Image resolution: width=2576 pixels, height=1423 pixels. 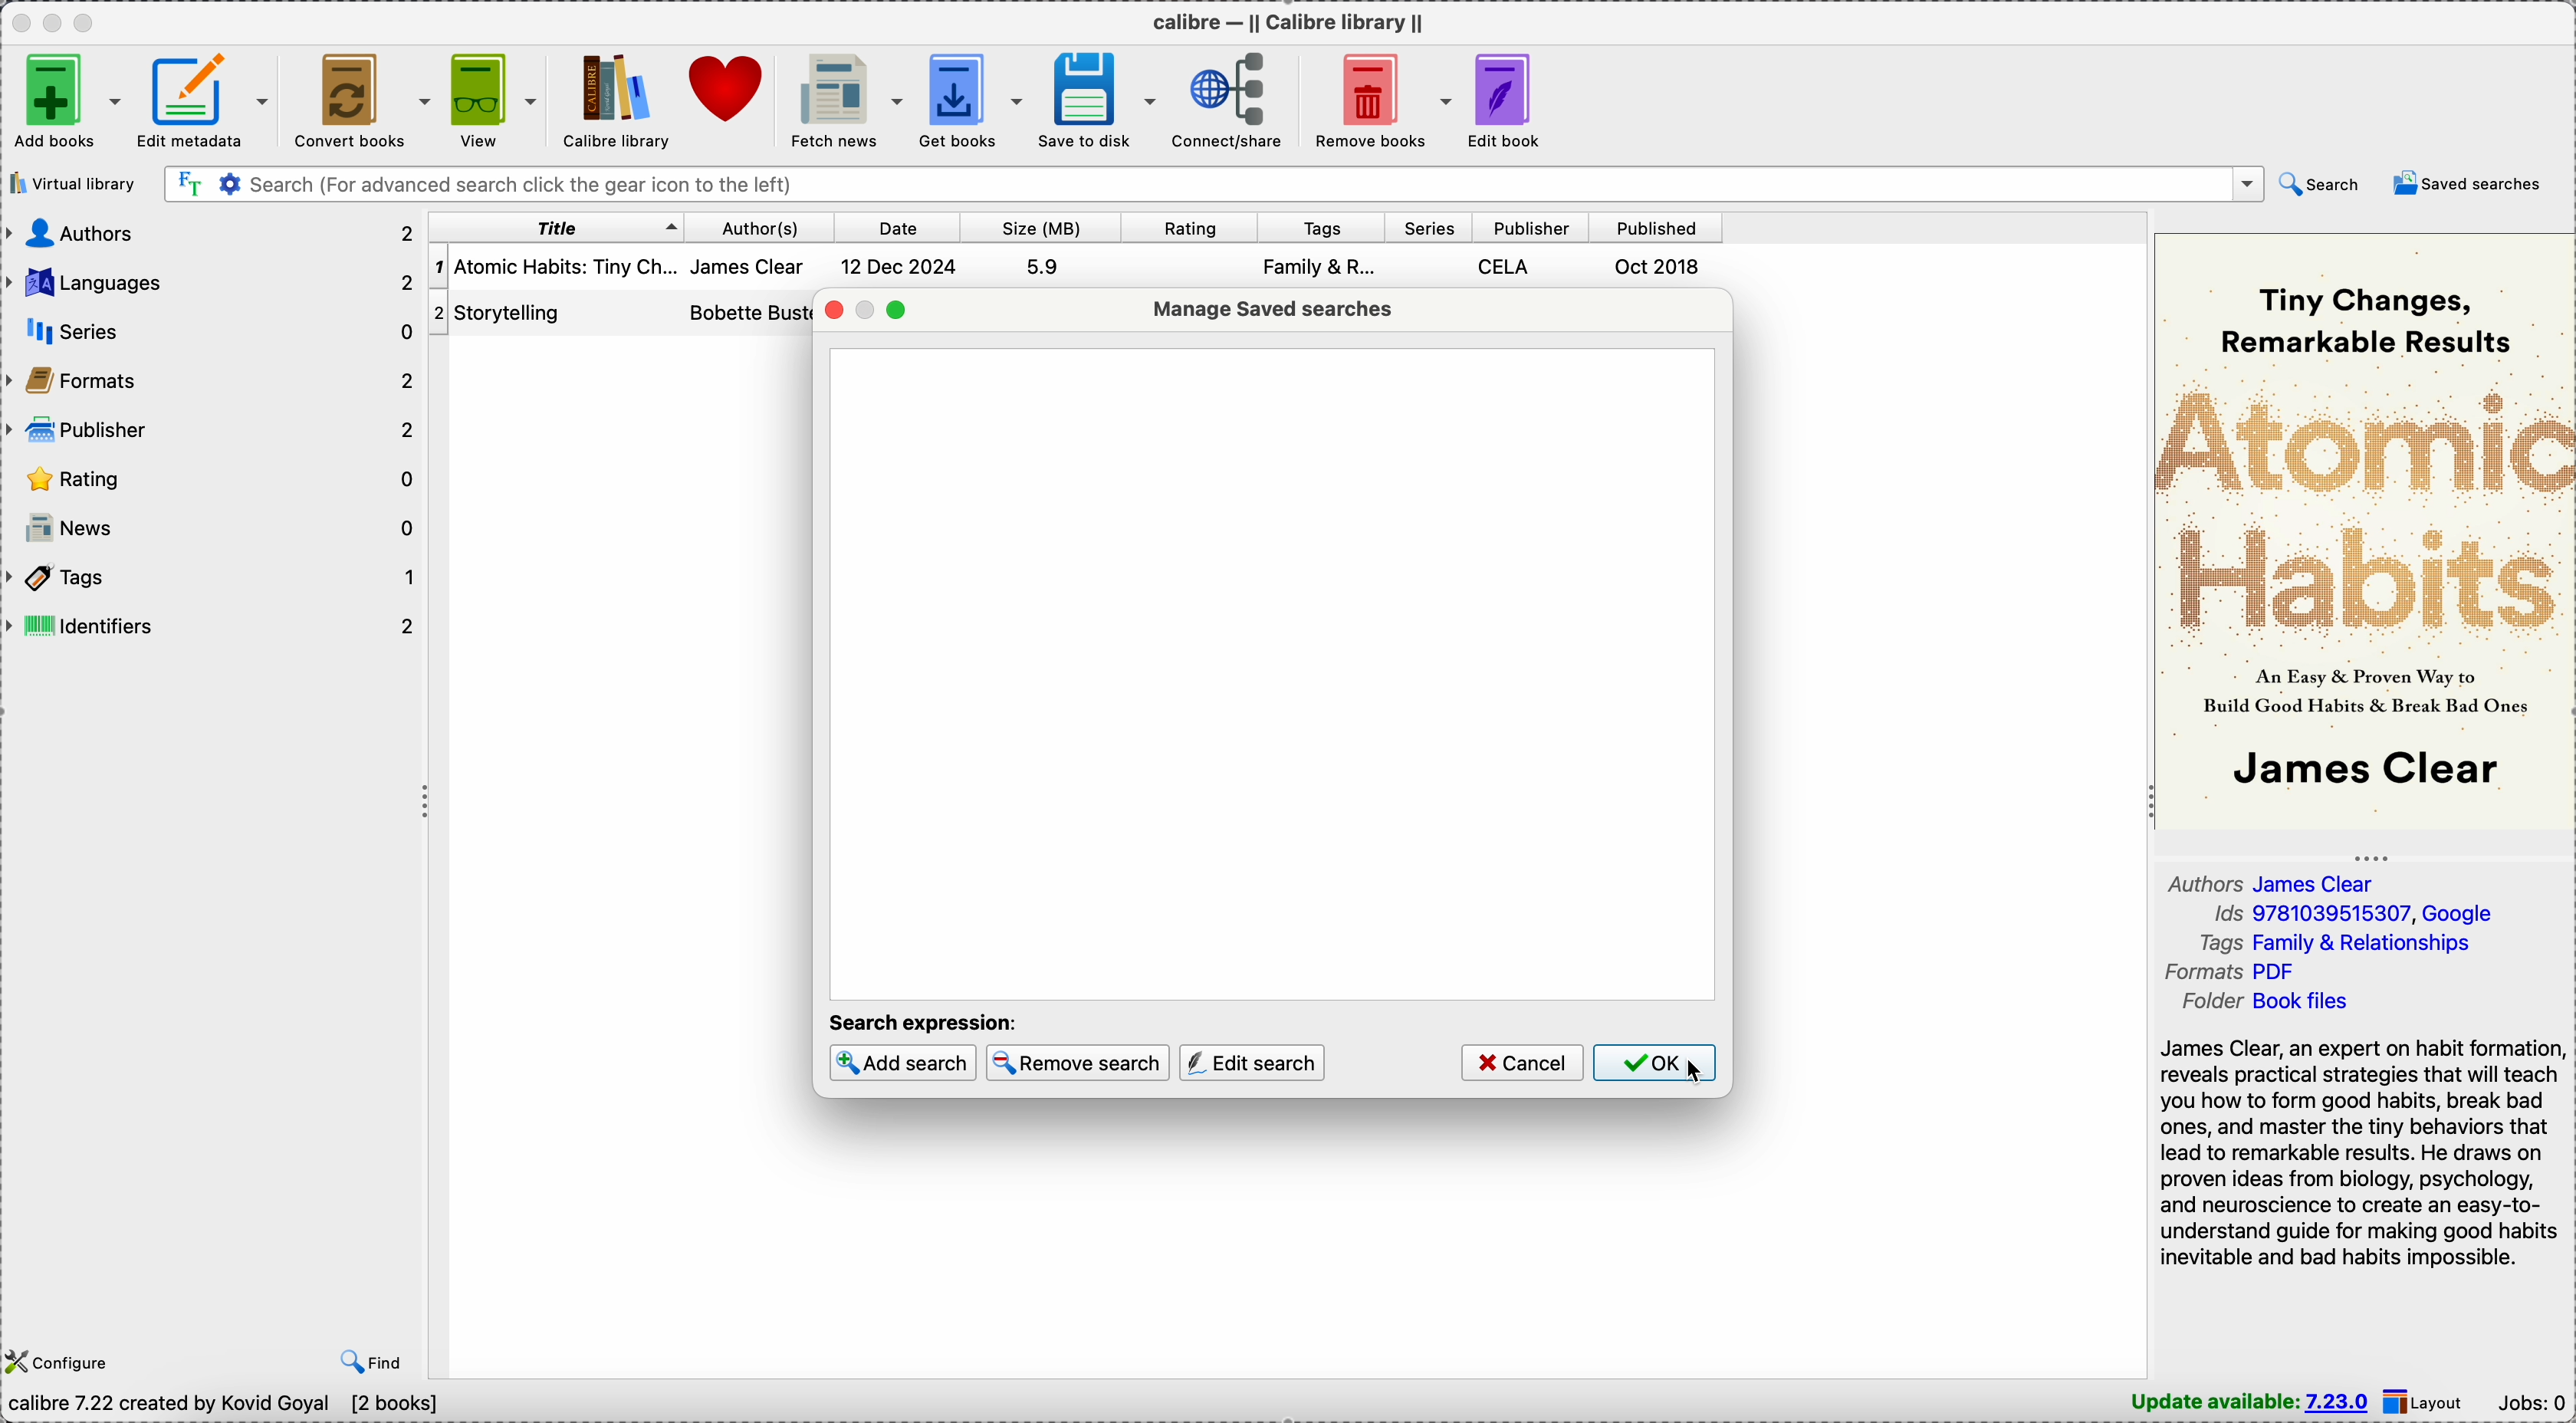 What do you see at coordinates (360, 100) in the screenshot?
I see `convert books` at bounding box center [360, 100].